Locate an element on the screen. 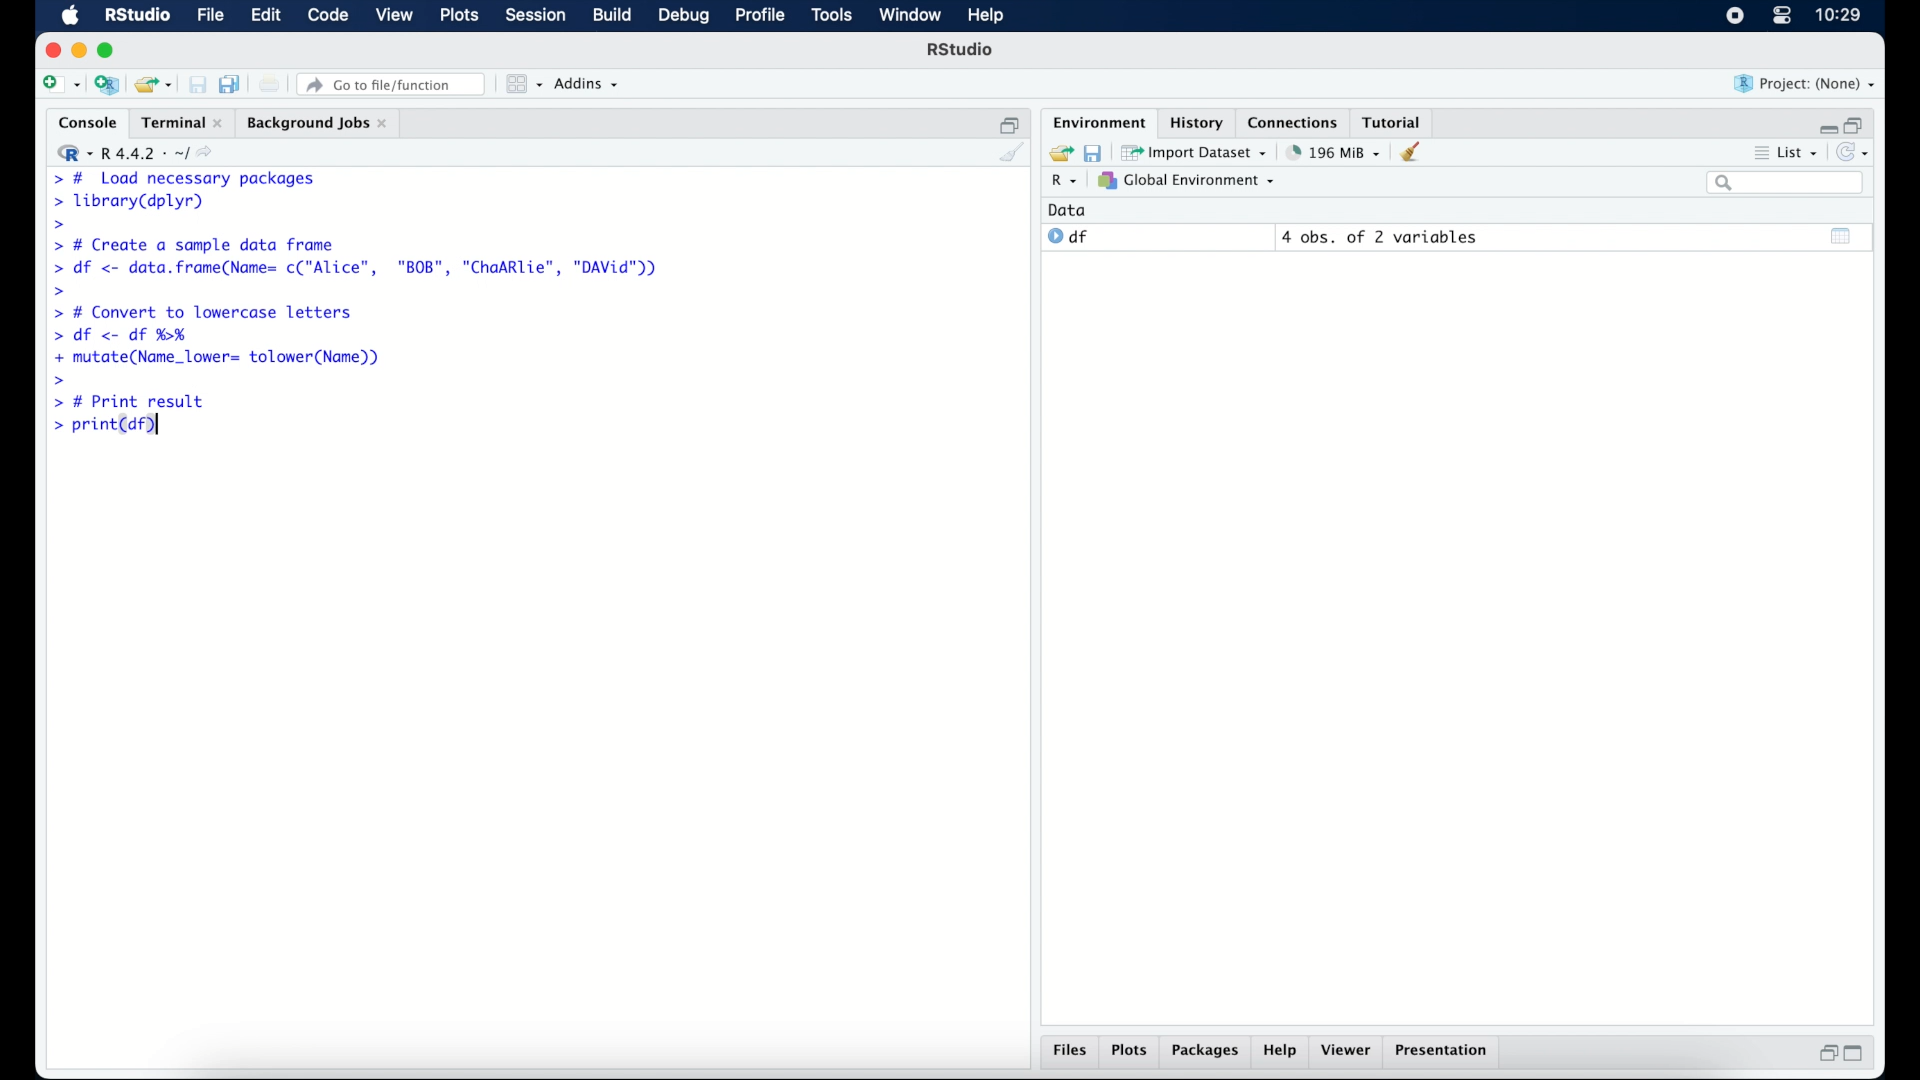  R Studio is located at coordinates (137, 16).